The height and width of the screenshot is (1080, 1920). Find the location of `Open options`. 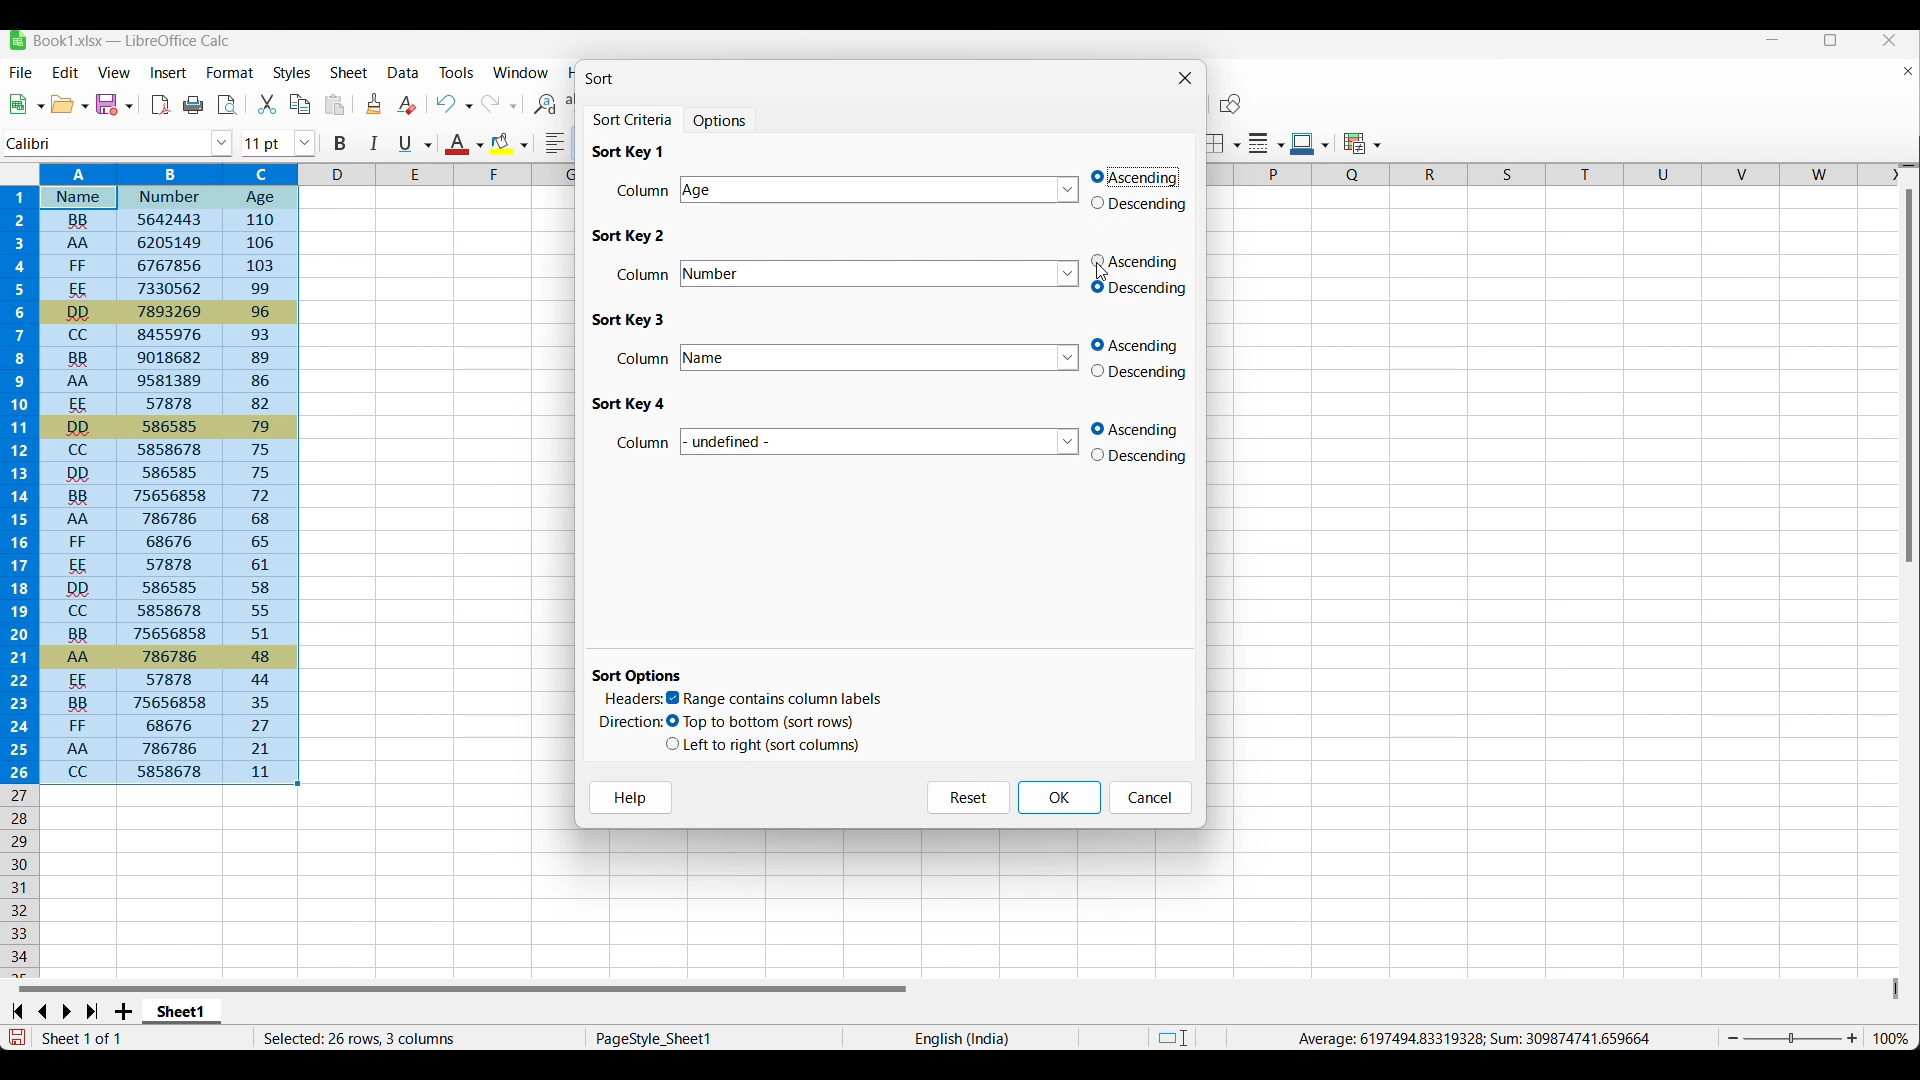

Open options is located at coordinates (69, 104).